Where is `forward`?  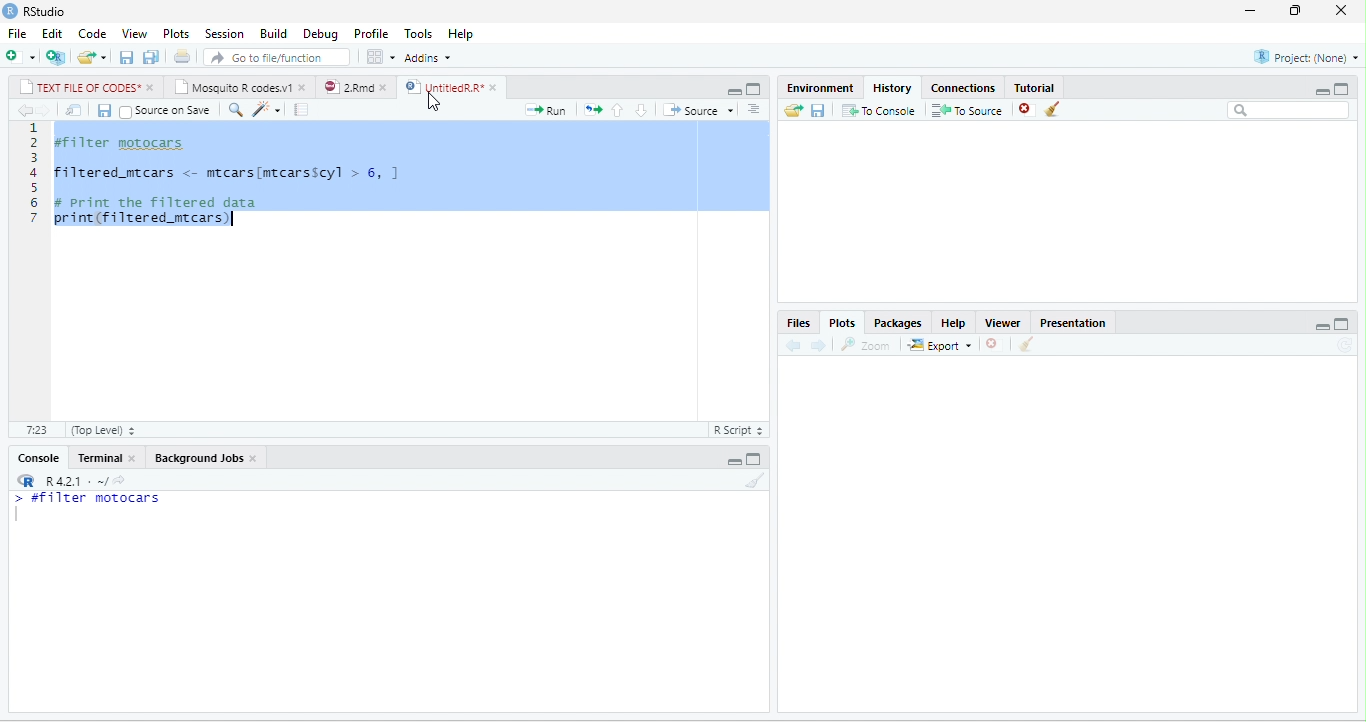
forward is located at coordinates (818, 346).